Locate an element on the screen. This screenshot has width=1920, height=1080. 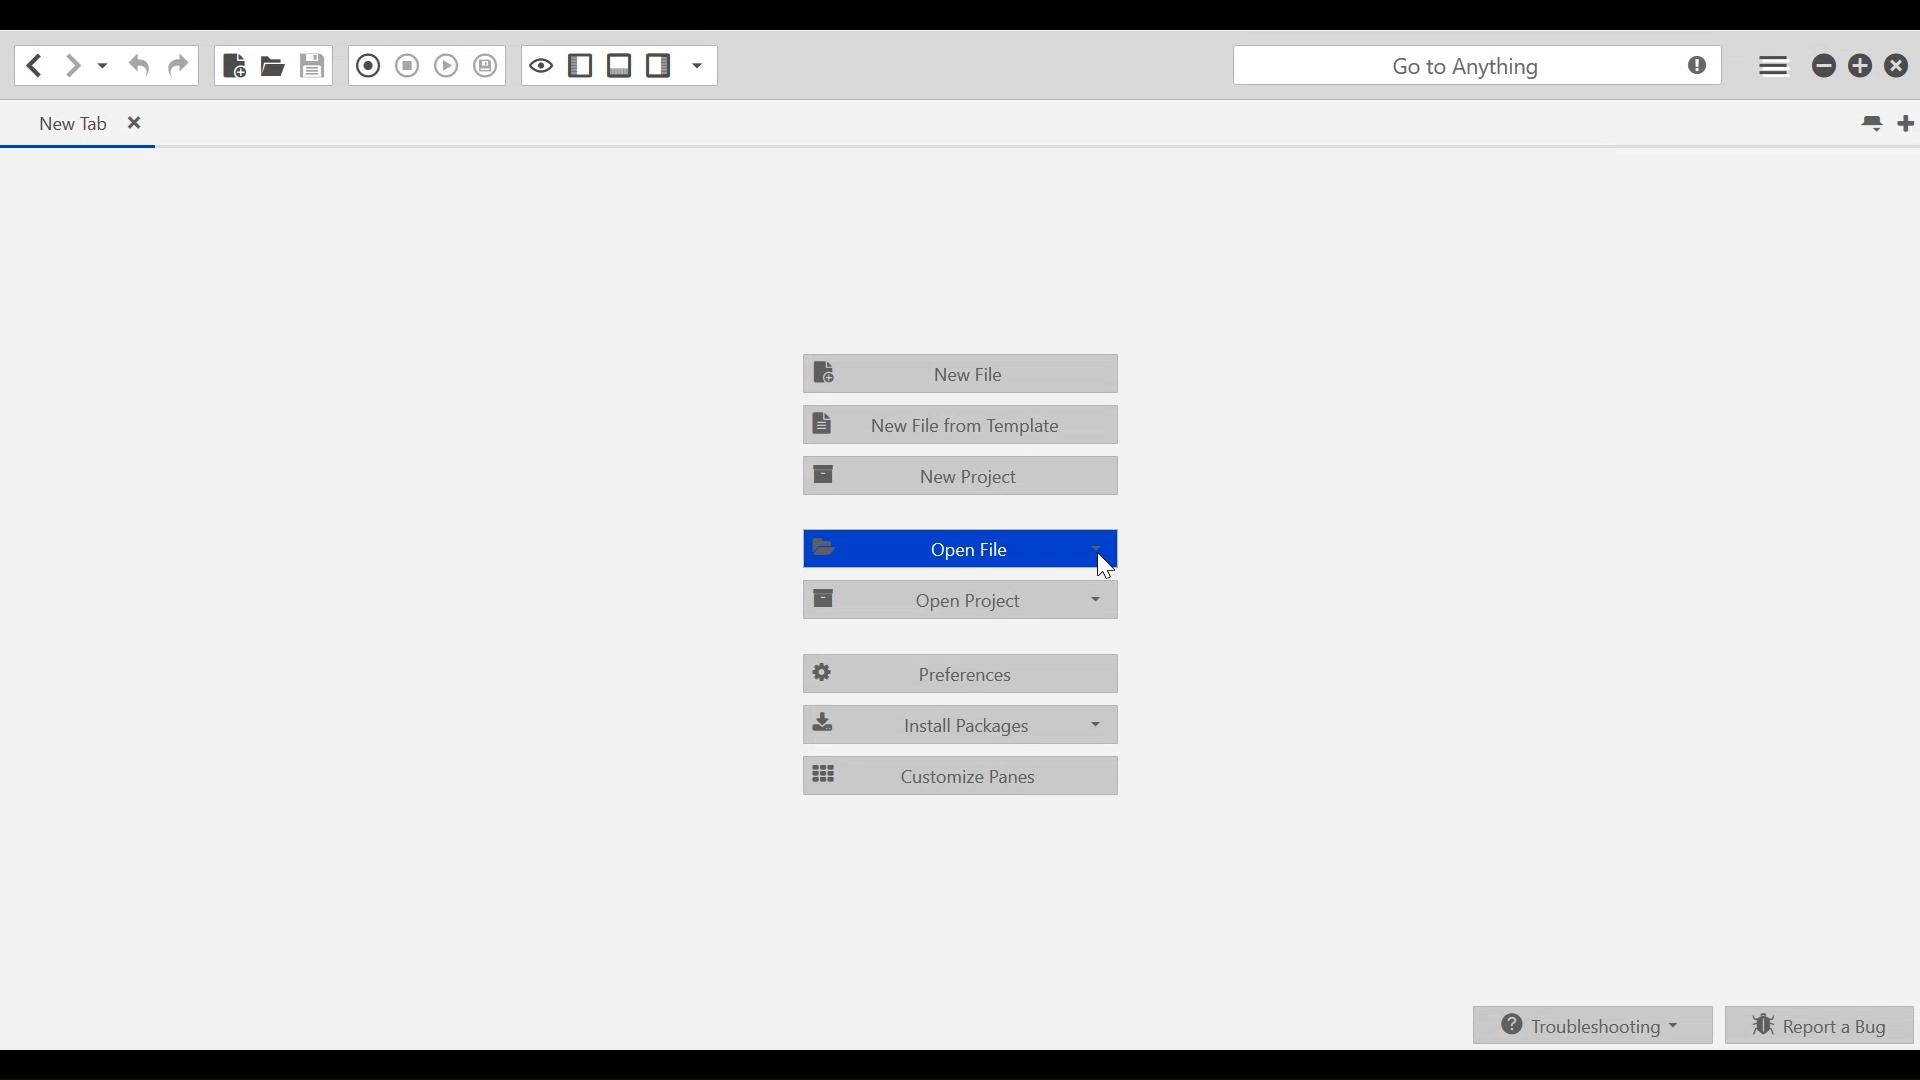
Preferences is located at coordinates (962, 674).